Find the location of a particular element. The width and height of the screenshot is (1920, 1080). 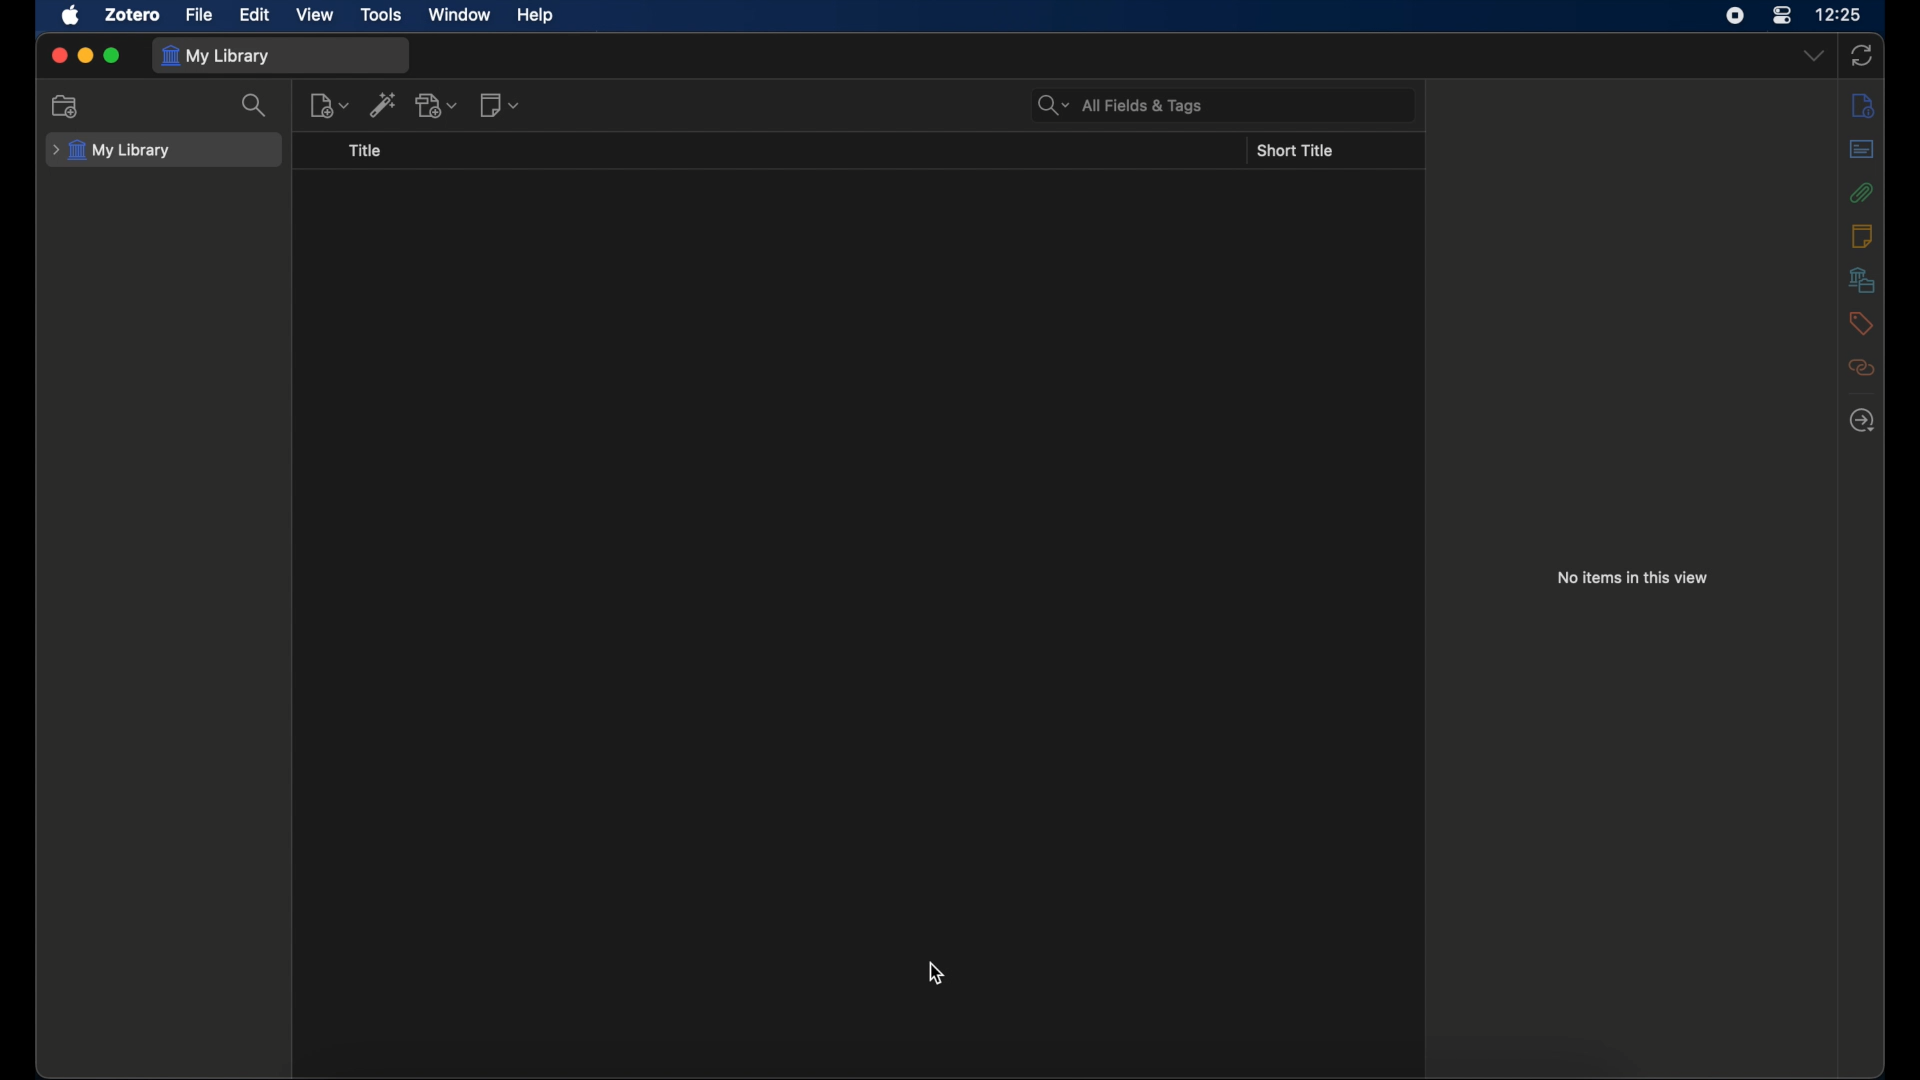

window is located at coordinates (460, 15).